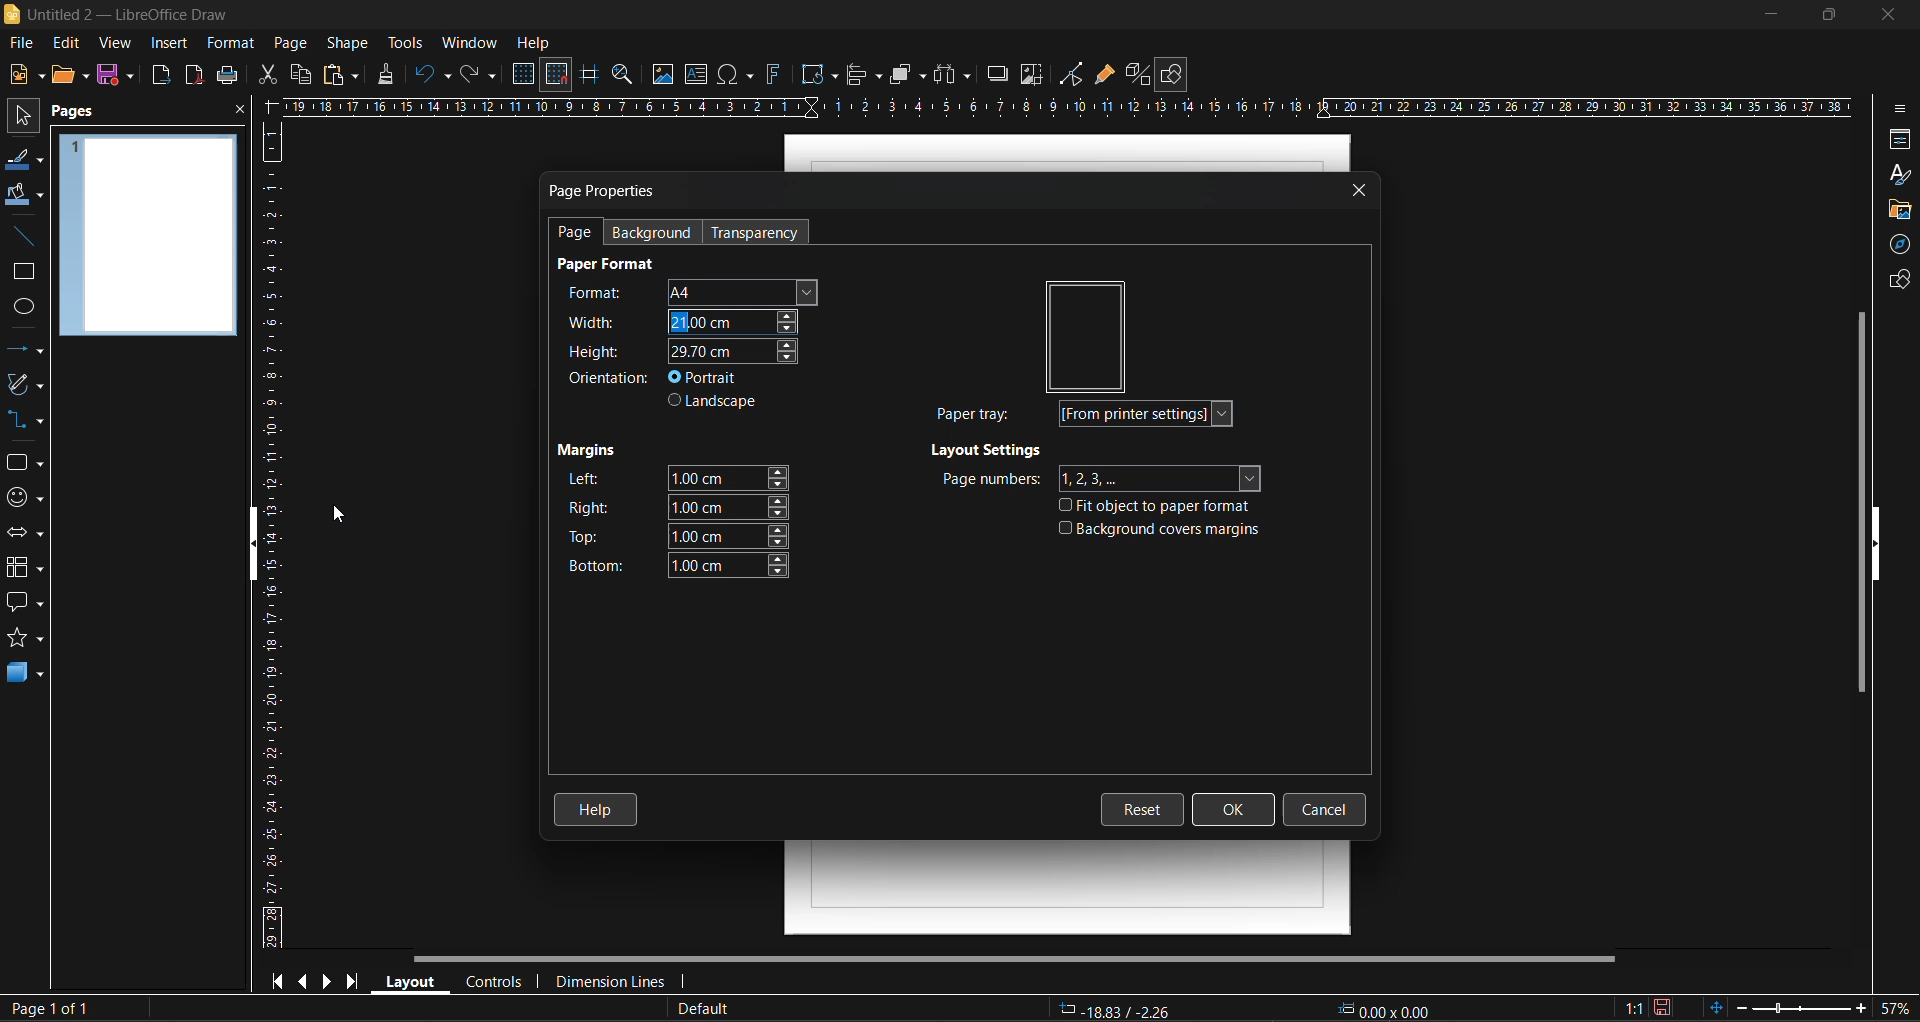  Describe the element at coordinates (359, 981) in the screenshot. I see `last` at that location.